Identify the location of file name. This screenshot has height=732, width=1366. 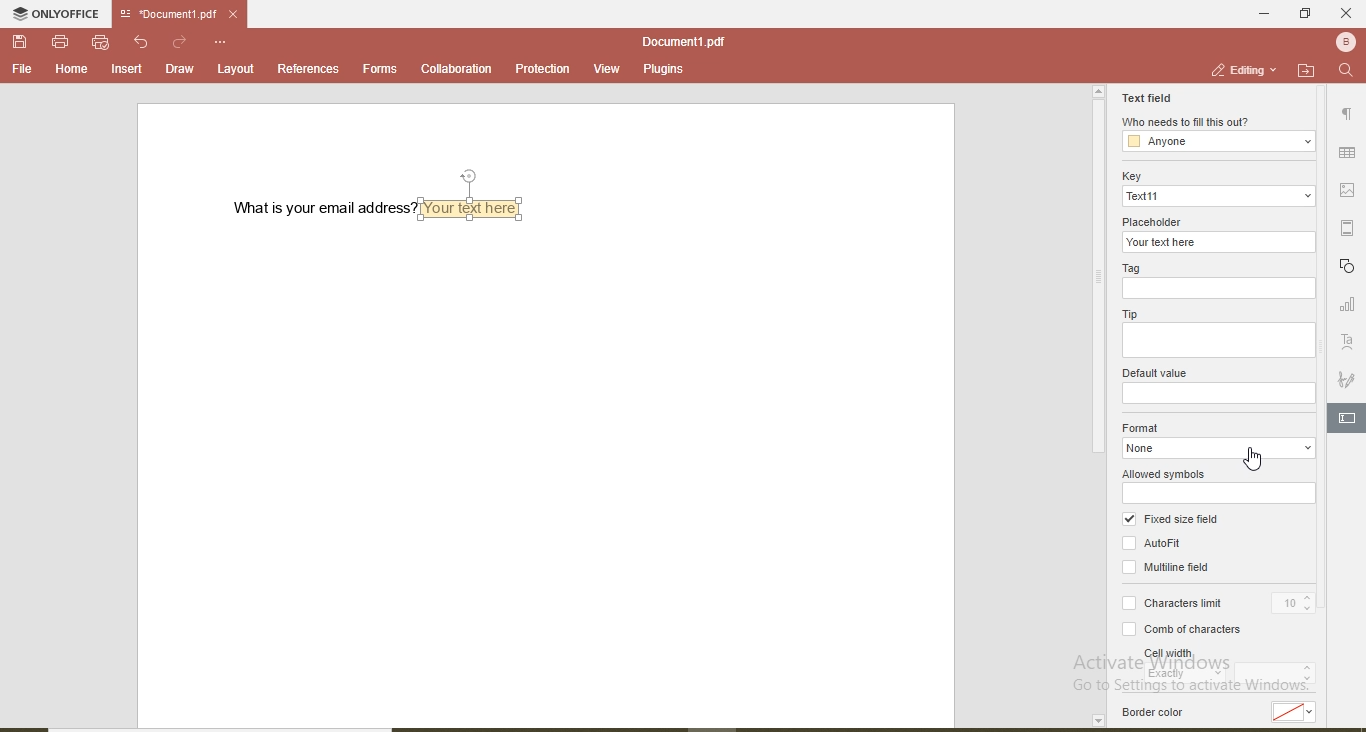
(164, 15).